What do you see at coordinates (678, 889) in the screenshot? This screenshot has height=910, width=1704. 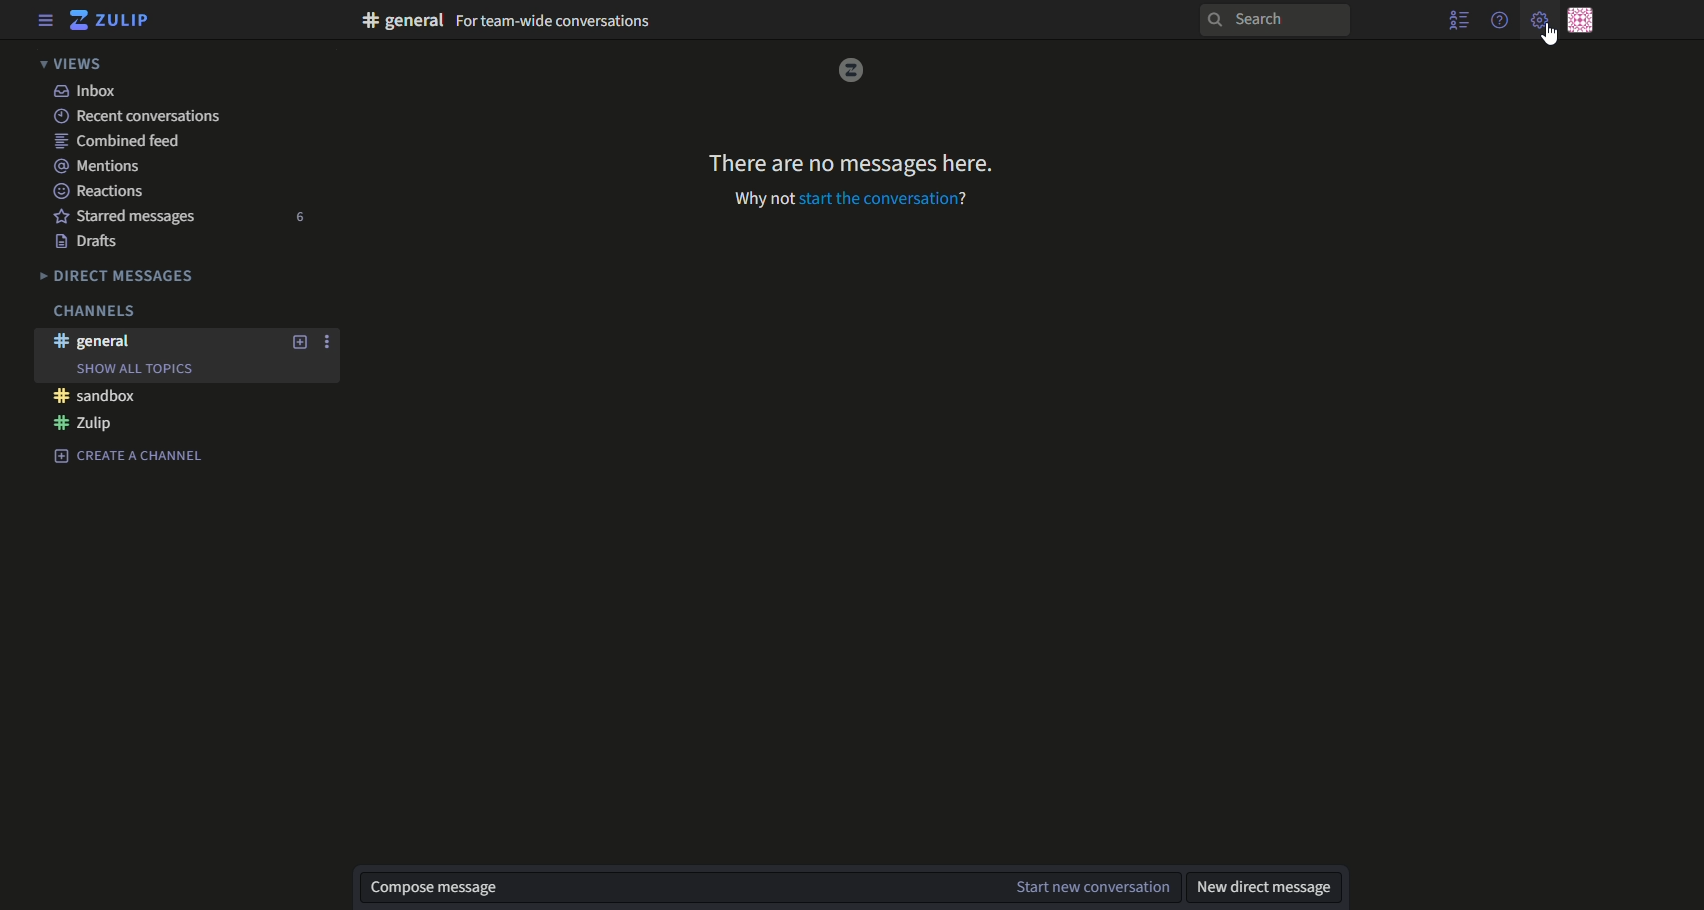 I see `compose message` at bounding box center [678, 889].